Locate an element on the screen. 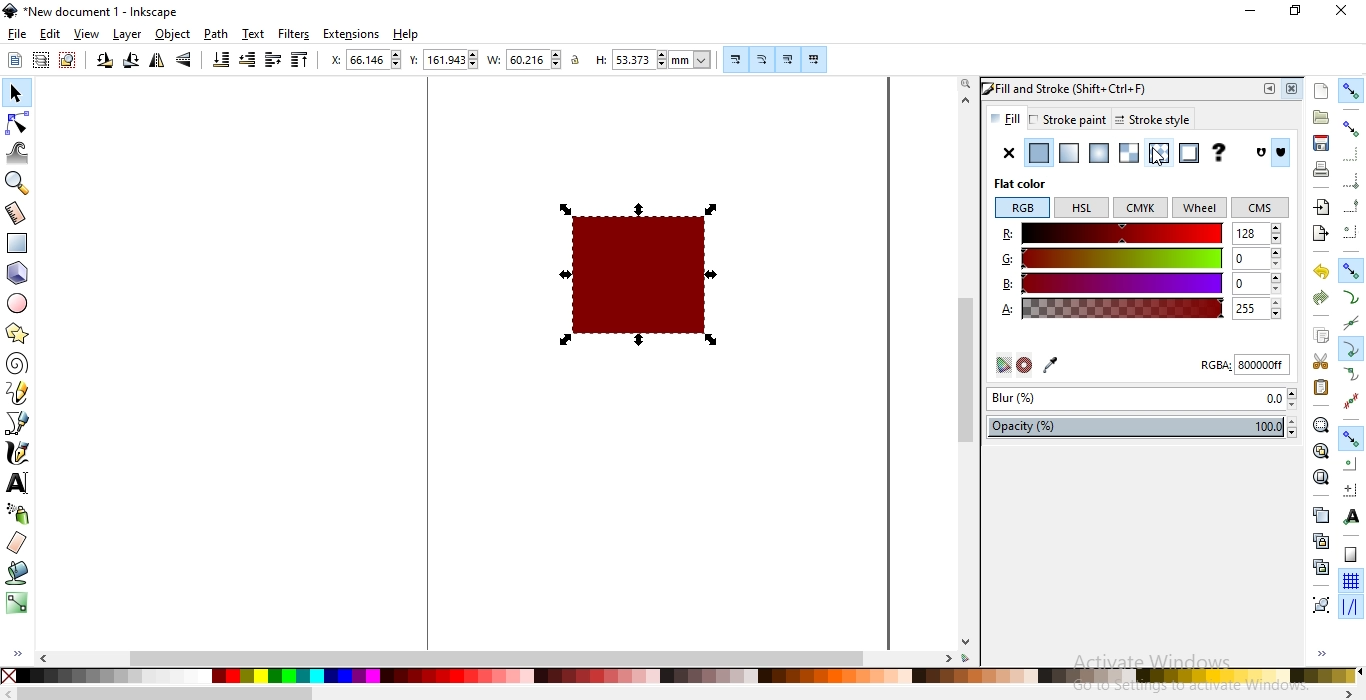 The height and width of the screenshot is (700, 1366). swatch is located at coordinates (1188, 153).